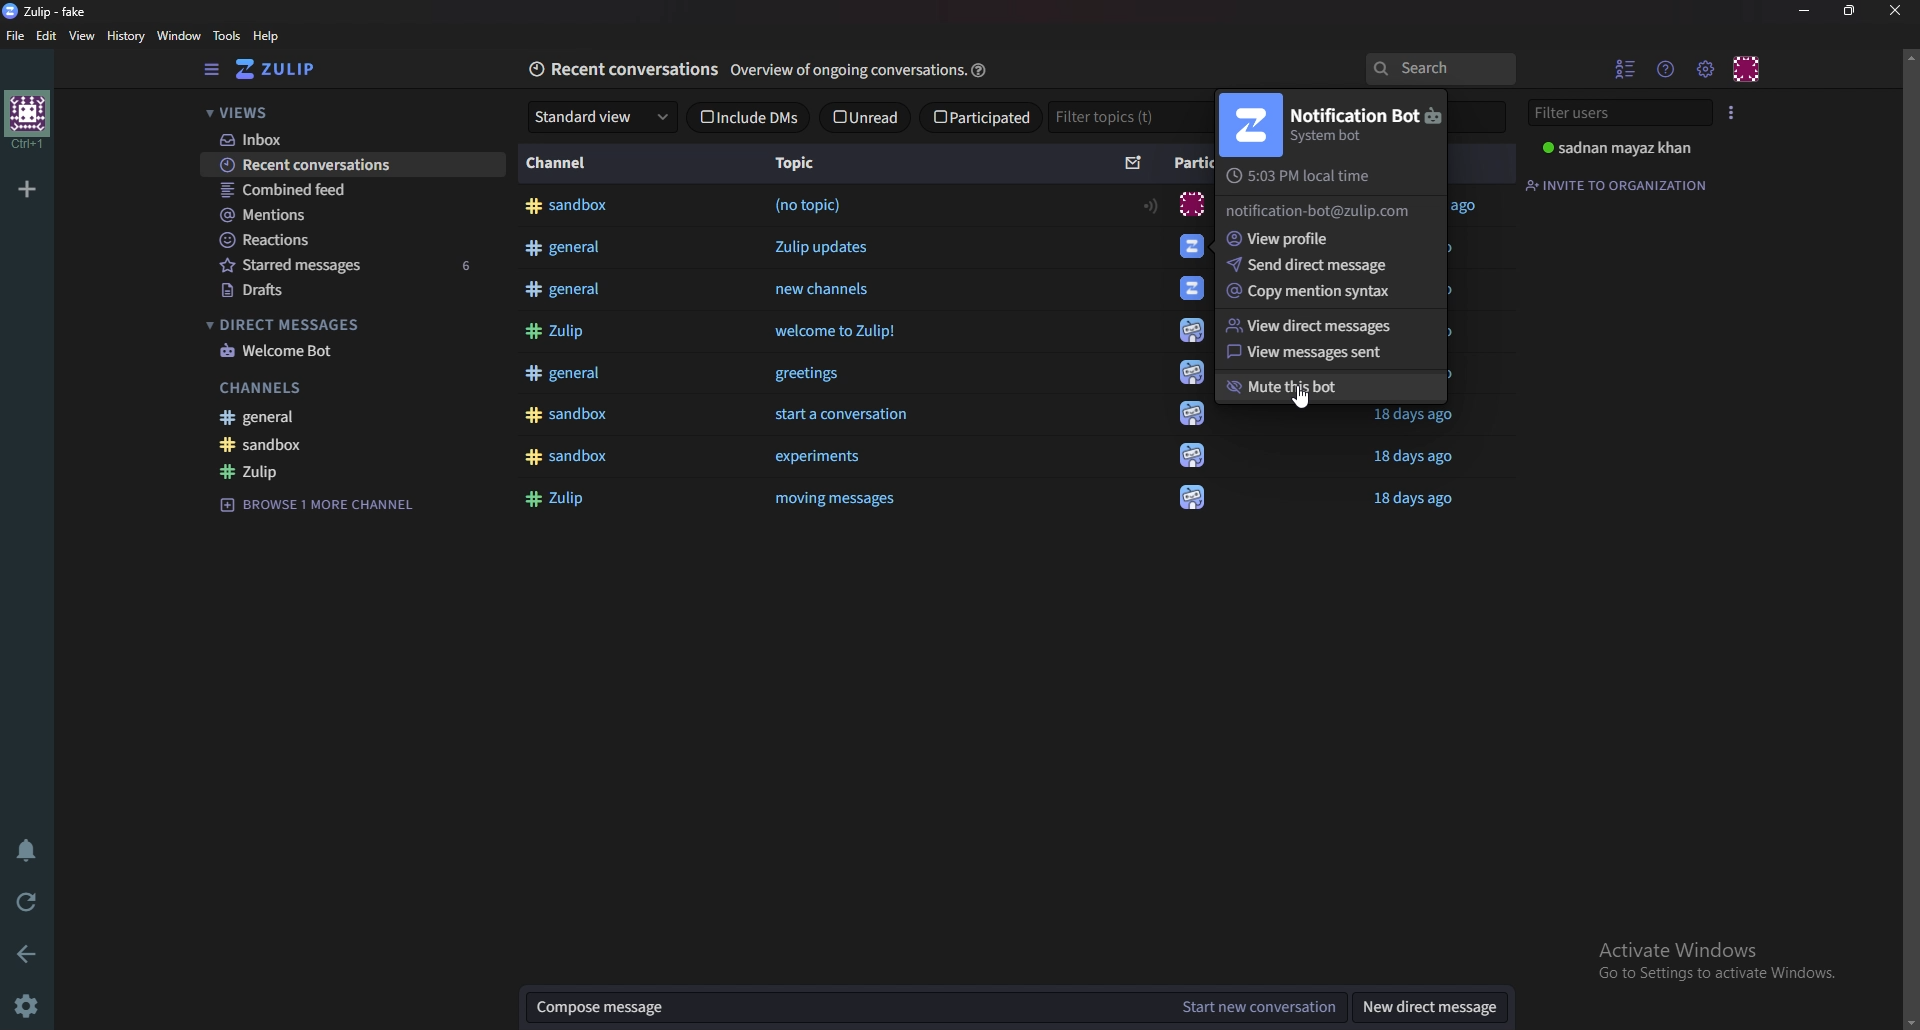  Describe the element at coordinates (53, 10) in the screenshot. I see `zulip -fake` at that location.